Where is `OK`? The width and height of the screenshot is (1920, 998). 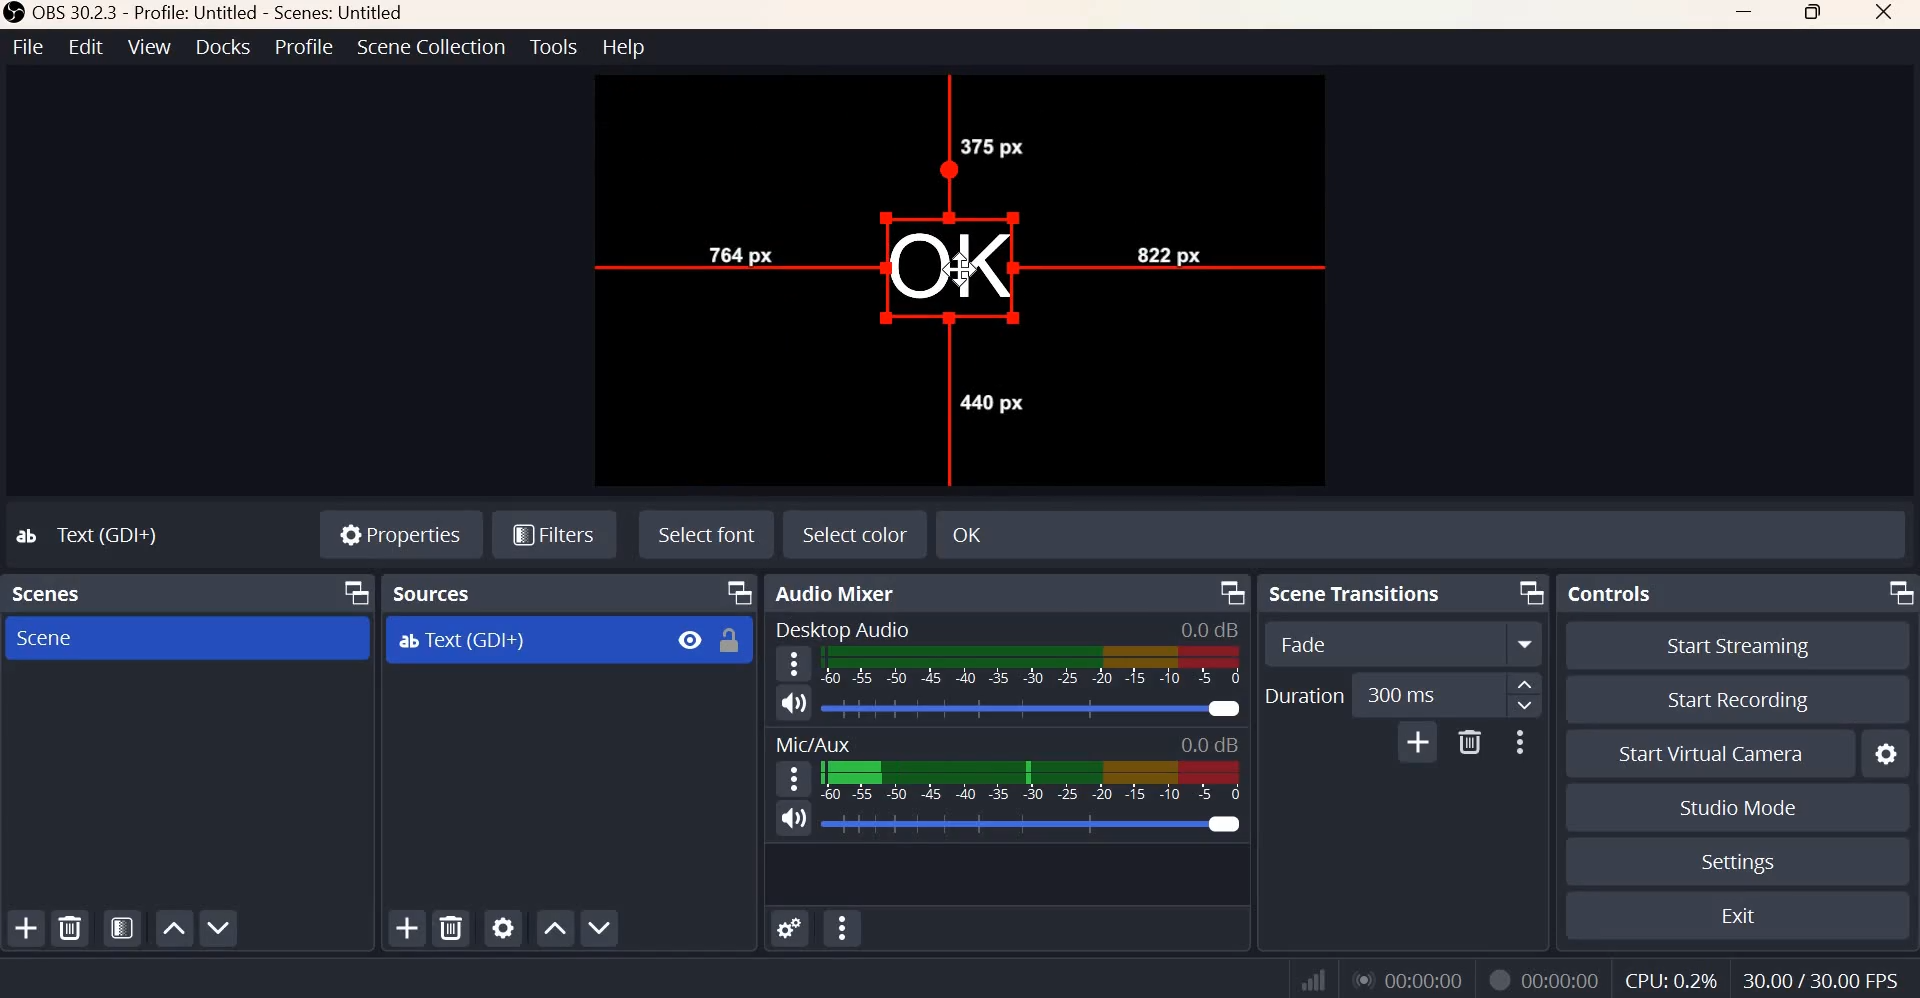
OK is located at coordinates (1090, 532).